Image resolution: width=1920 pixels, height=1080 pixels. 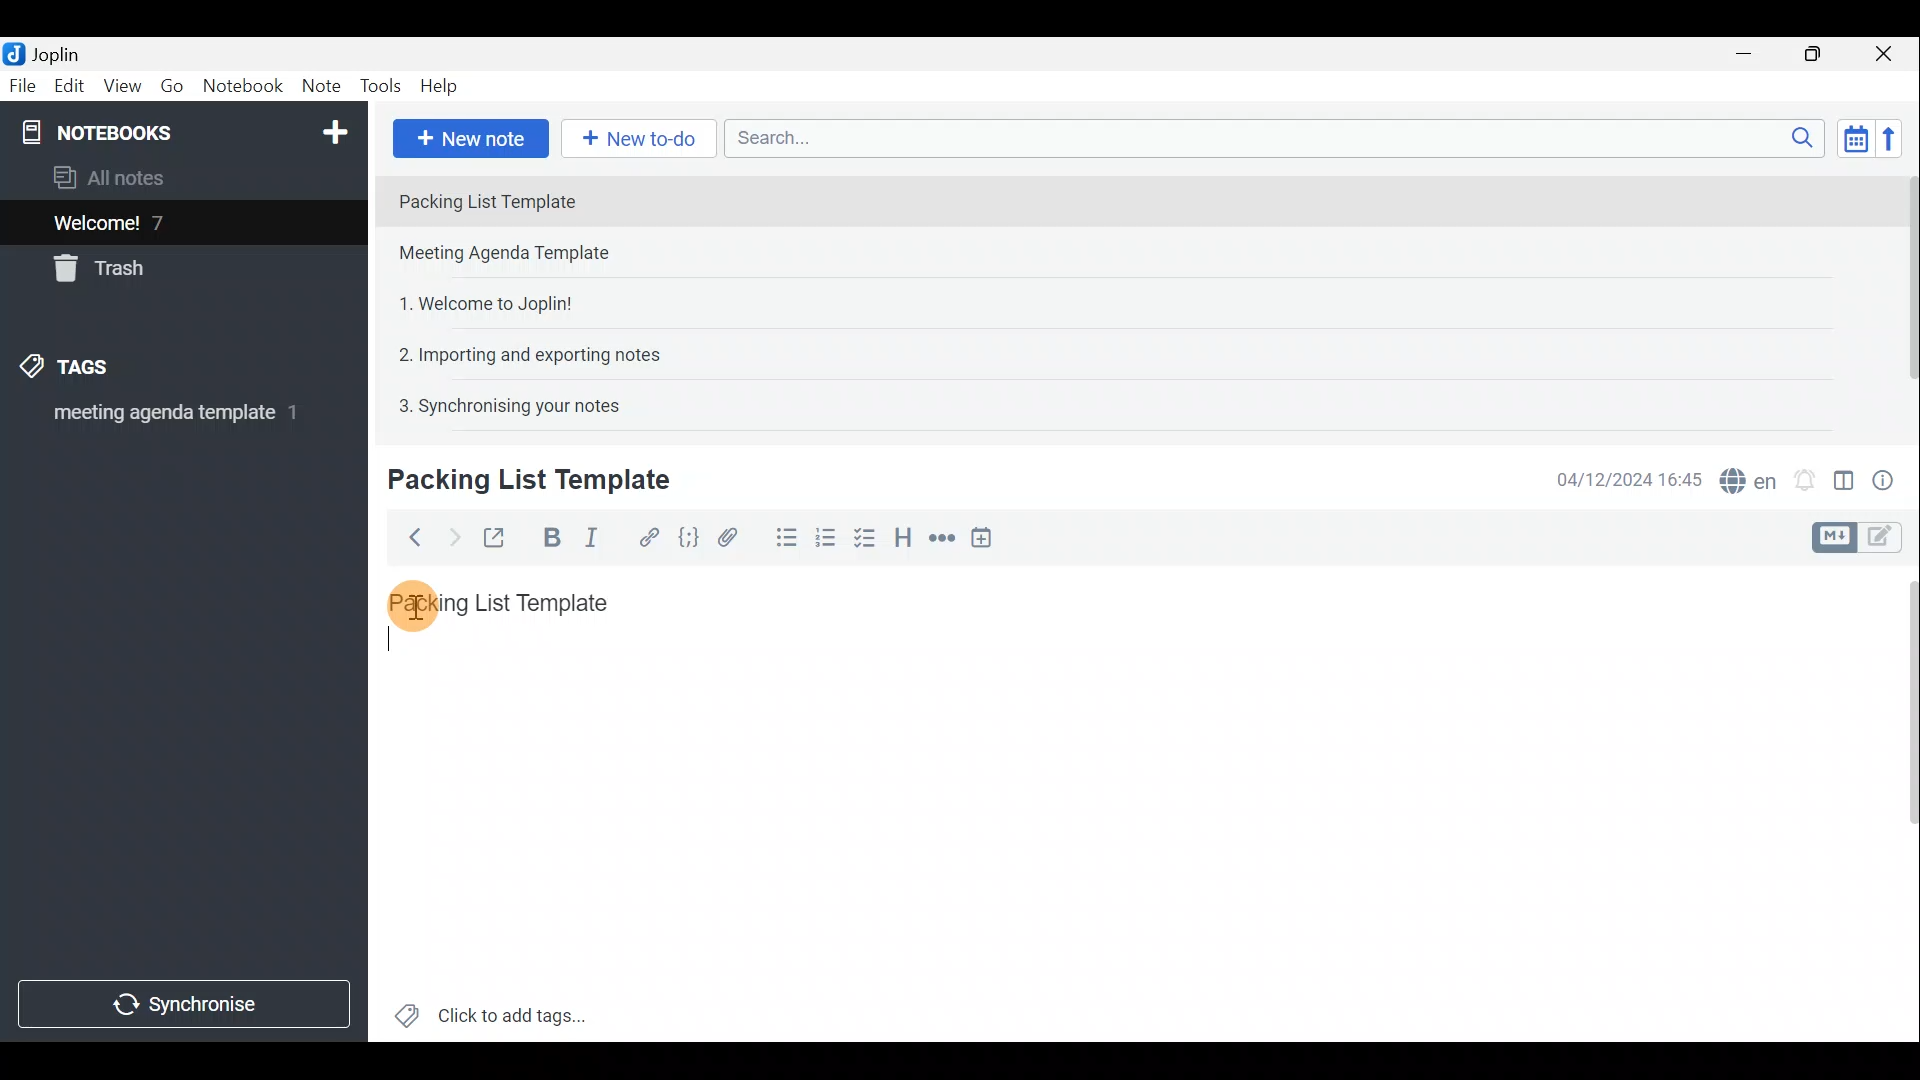 What do you see at coordinates (1743, 477) in the screenshot?
I see `Spell checker` at bounding box center [1743, 477].